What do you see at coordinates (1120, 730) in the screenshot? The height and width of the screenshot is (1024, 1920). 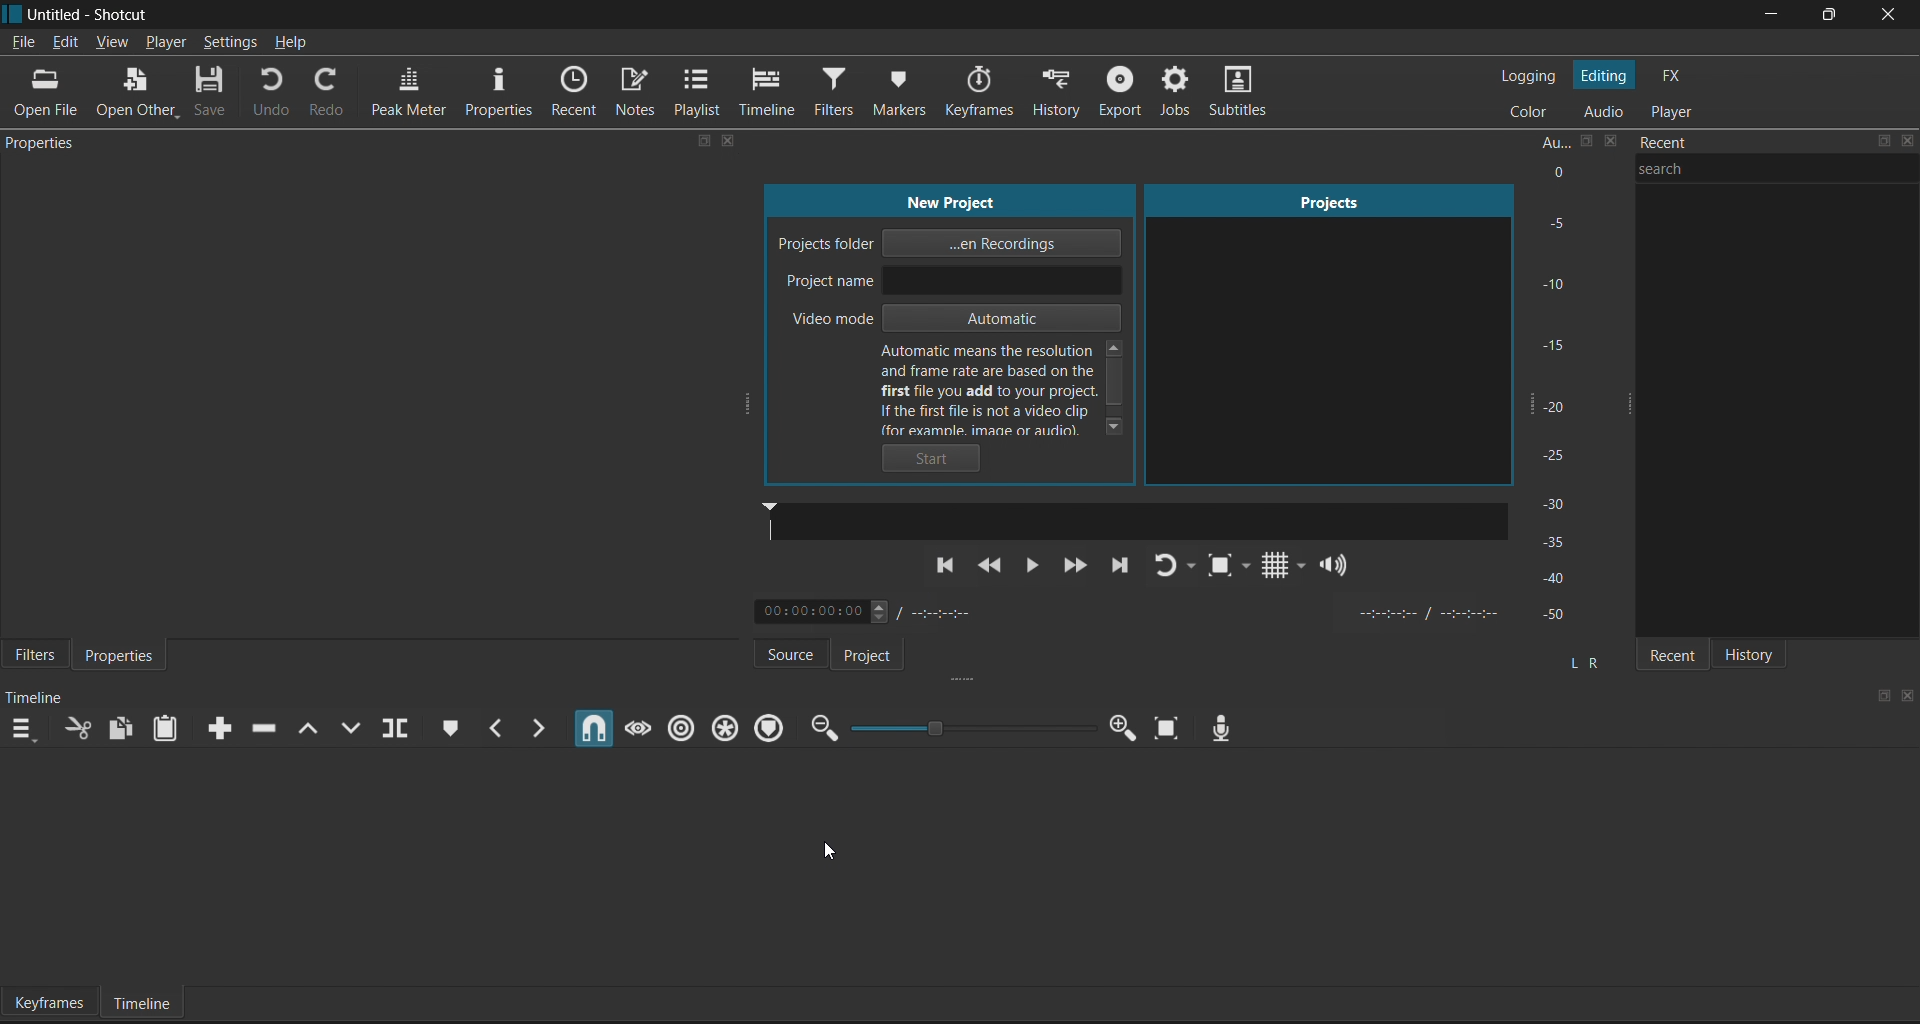 I see `Zoom in` at bounding box center [1120, 730].